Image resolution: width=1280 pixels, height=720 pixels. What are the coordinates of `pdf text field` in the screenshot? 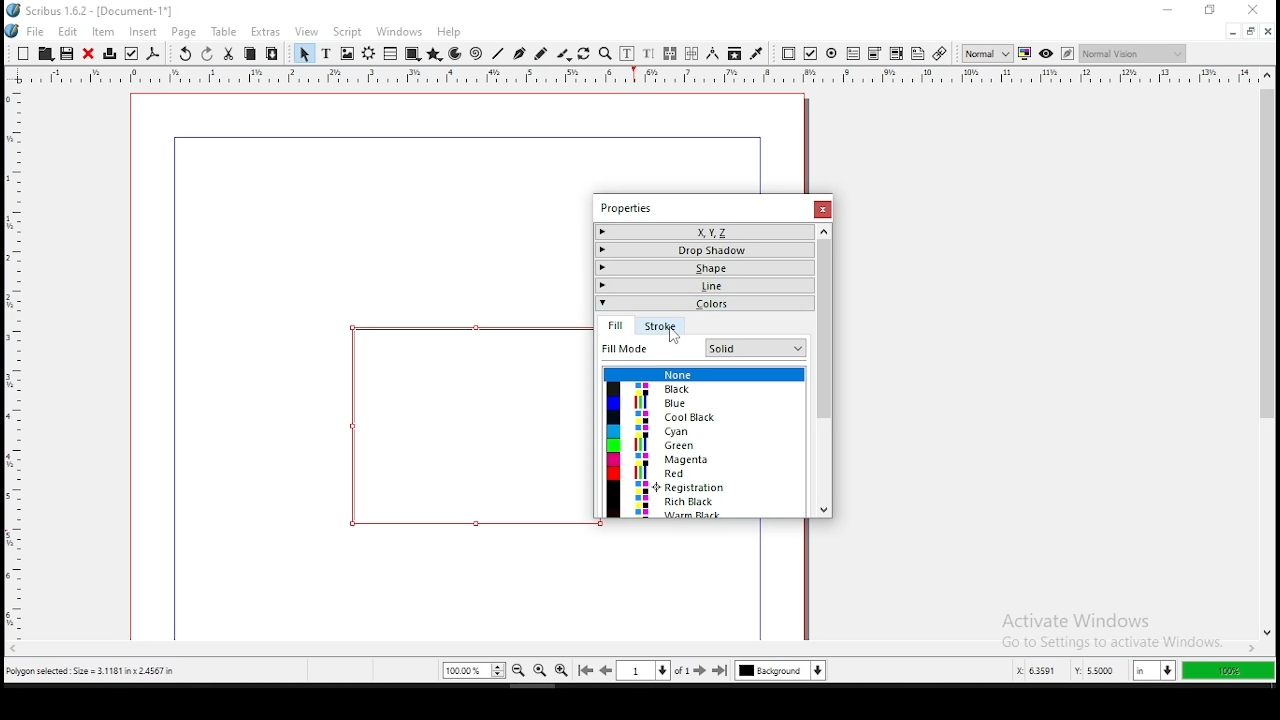 It's located at (854, 54).